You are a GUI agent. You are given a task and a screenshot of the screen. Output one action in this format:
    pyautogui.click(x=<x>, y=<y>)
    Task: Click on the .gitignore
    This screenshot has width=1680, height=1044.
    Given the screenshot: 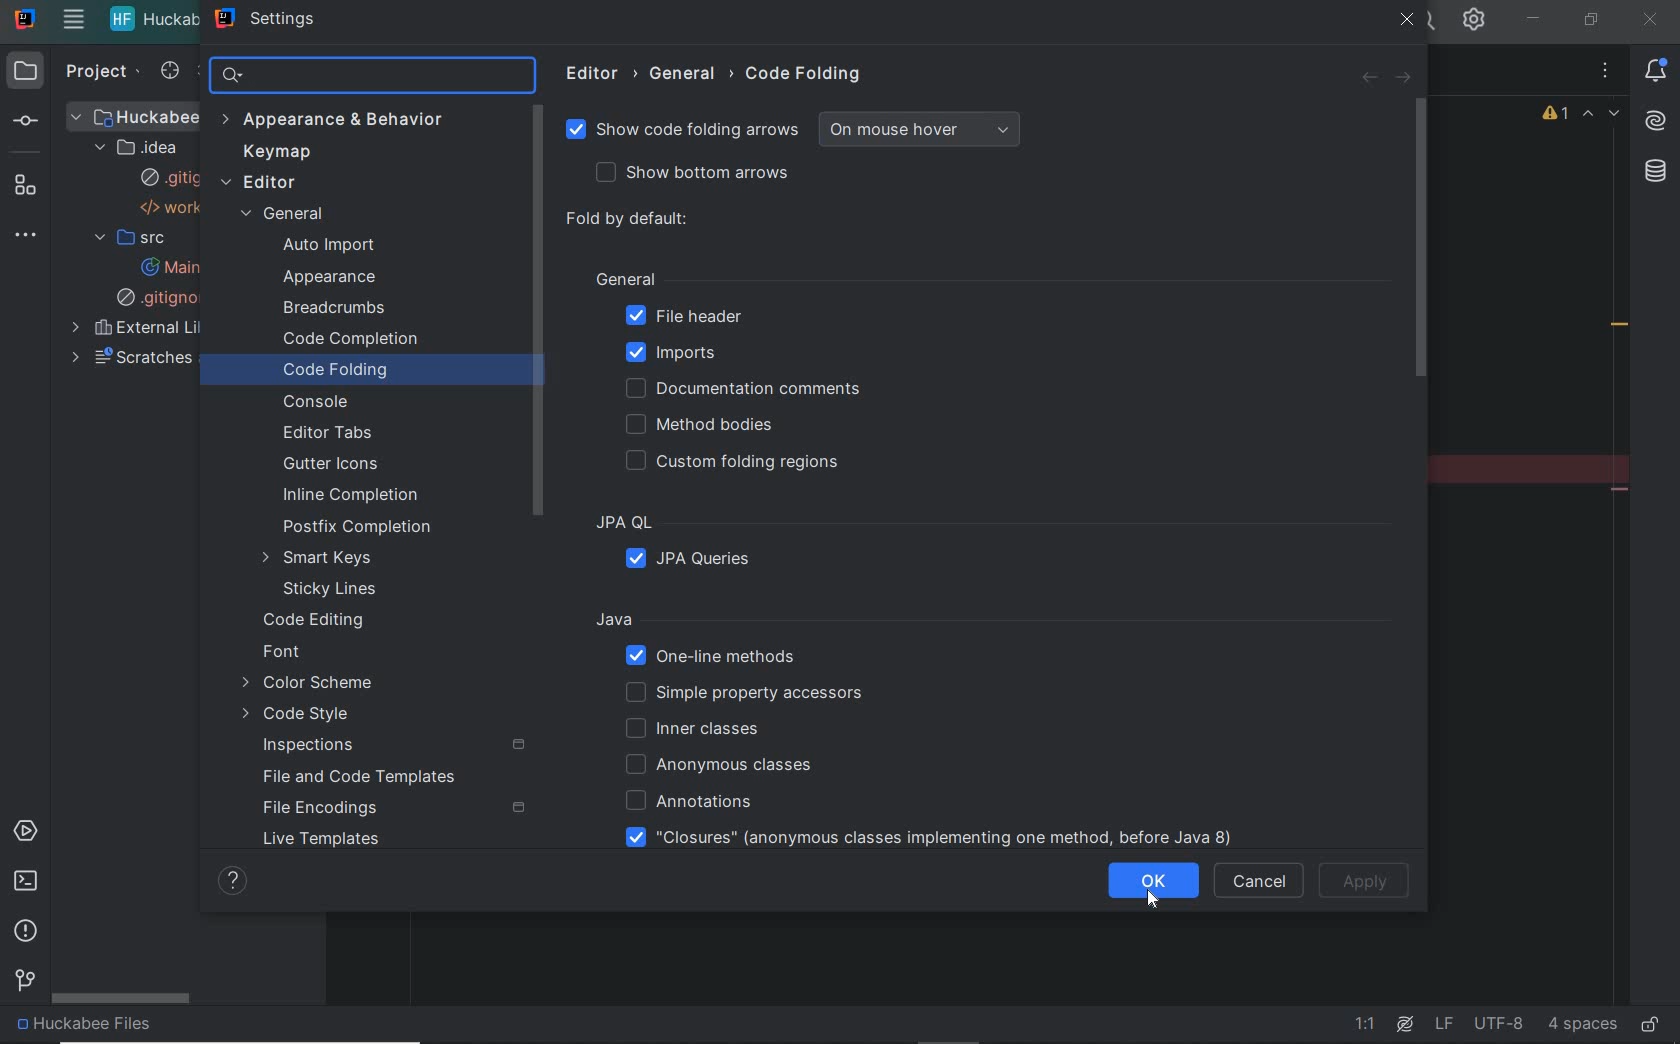 What is the action you would take?
    pyautogui.click(x=169, y=298)
    